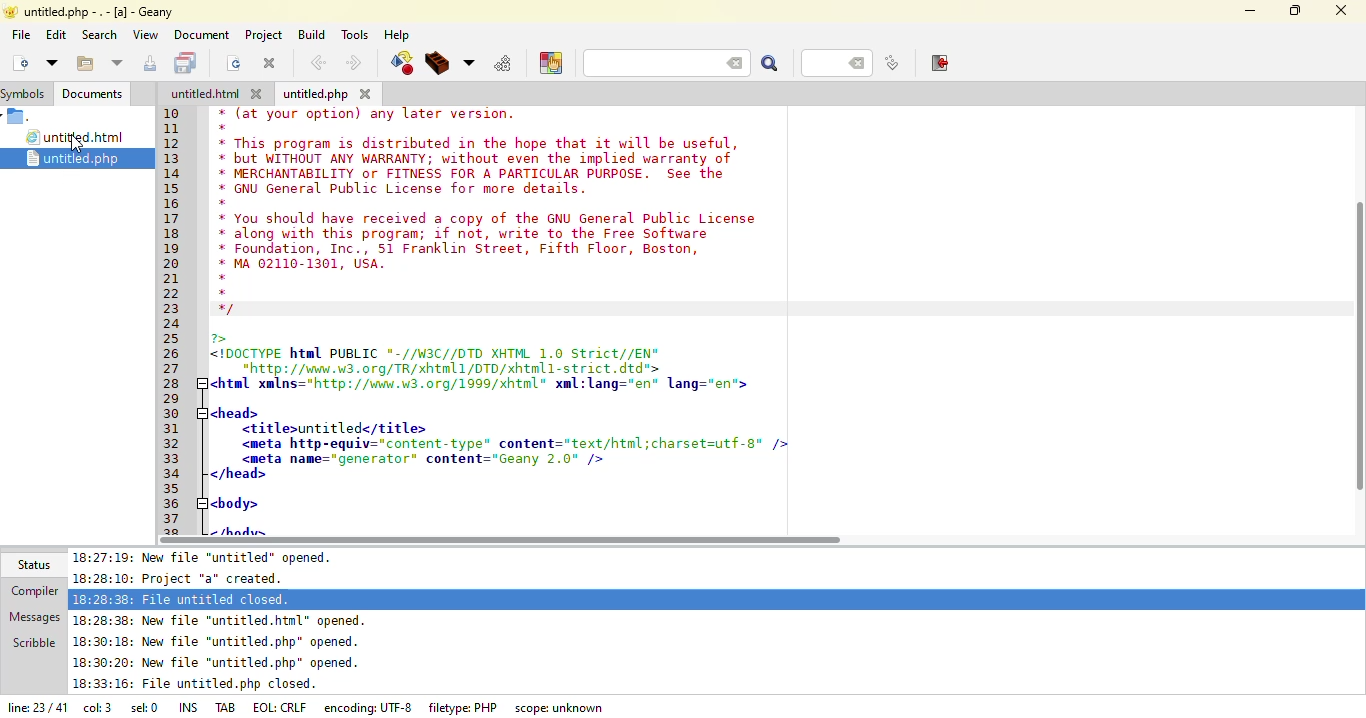  What do you see at coordinates (88, 63) in the screenshot?
I see `open existing` at bounding box center [88, 63].